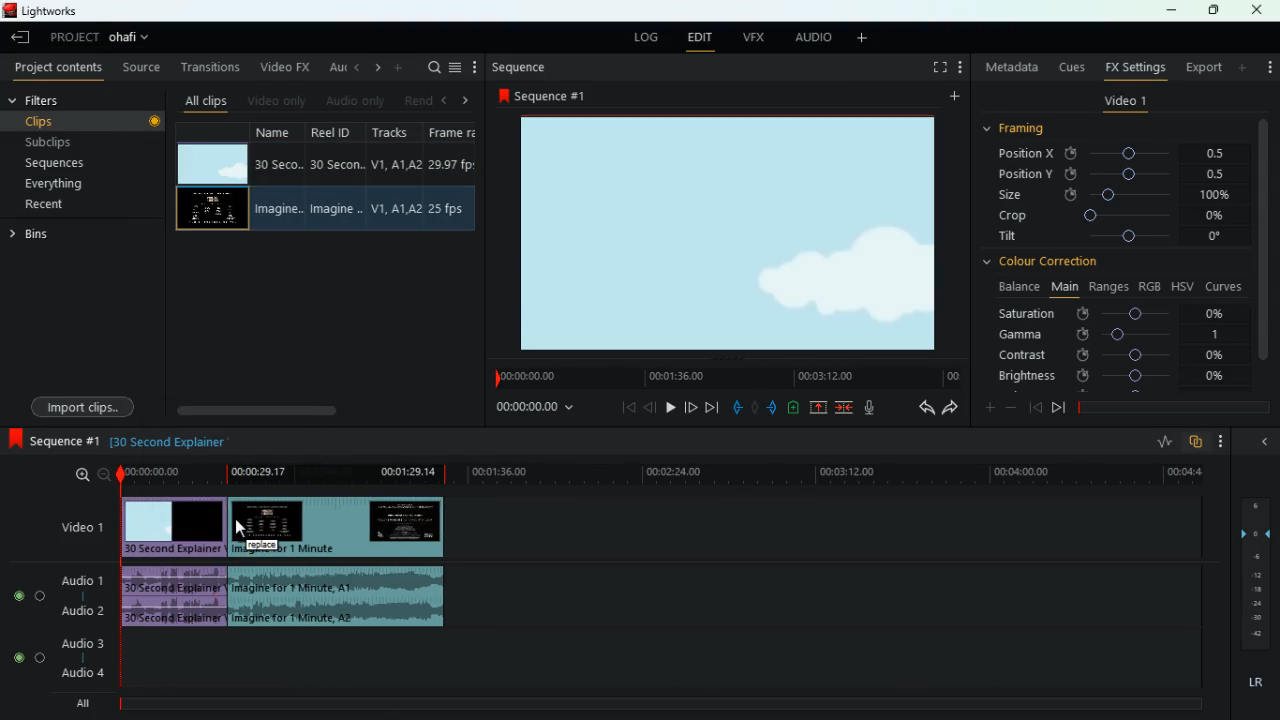 Image resolution: width=1280 pixels, height=720 pixels. Describe the element at coordinates (650, 407) in the screenshot. I see `back` at that location.